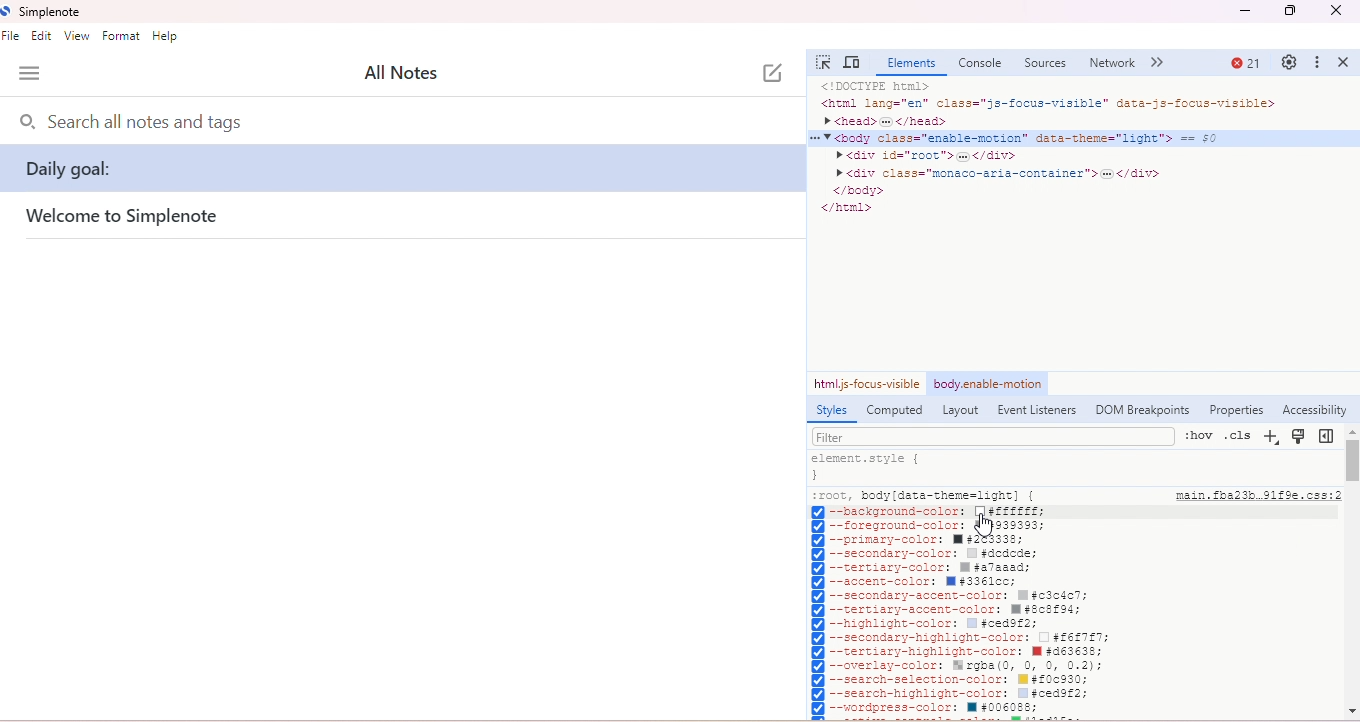  Describe the element at coordinates (1036, 411) in the screenshot. I see `event listeners` at that location.